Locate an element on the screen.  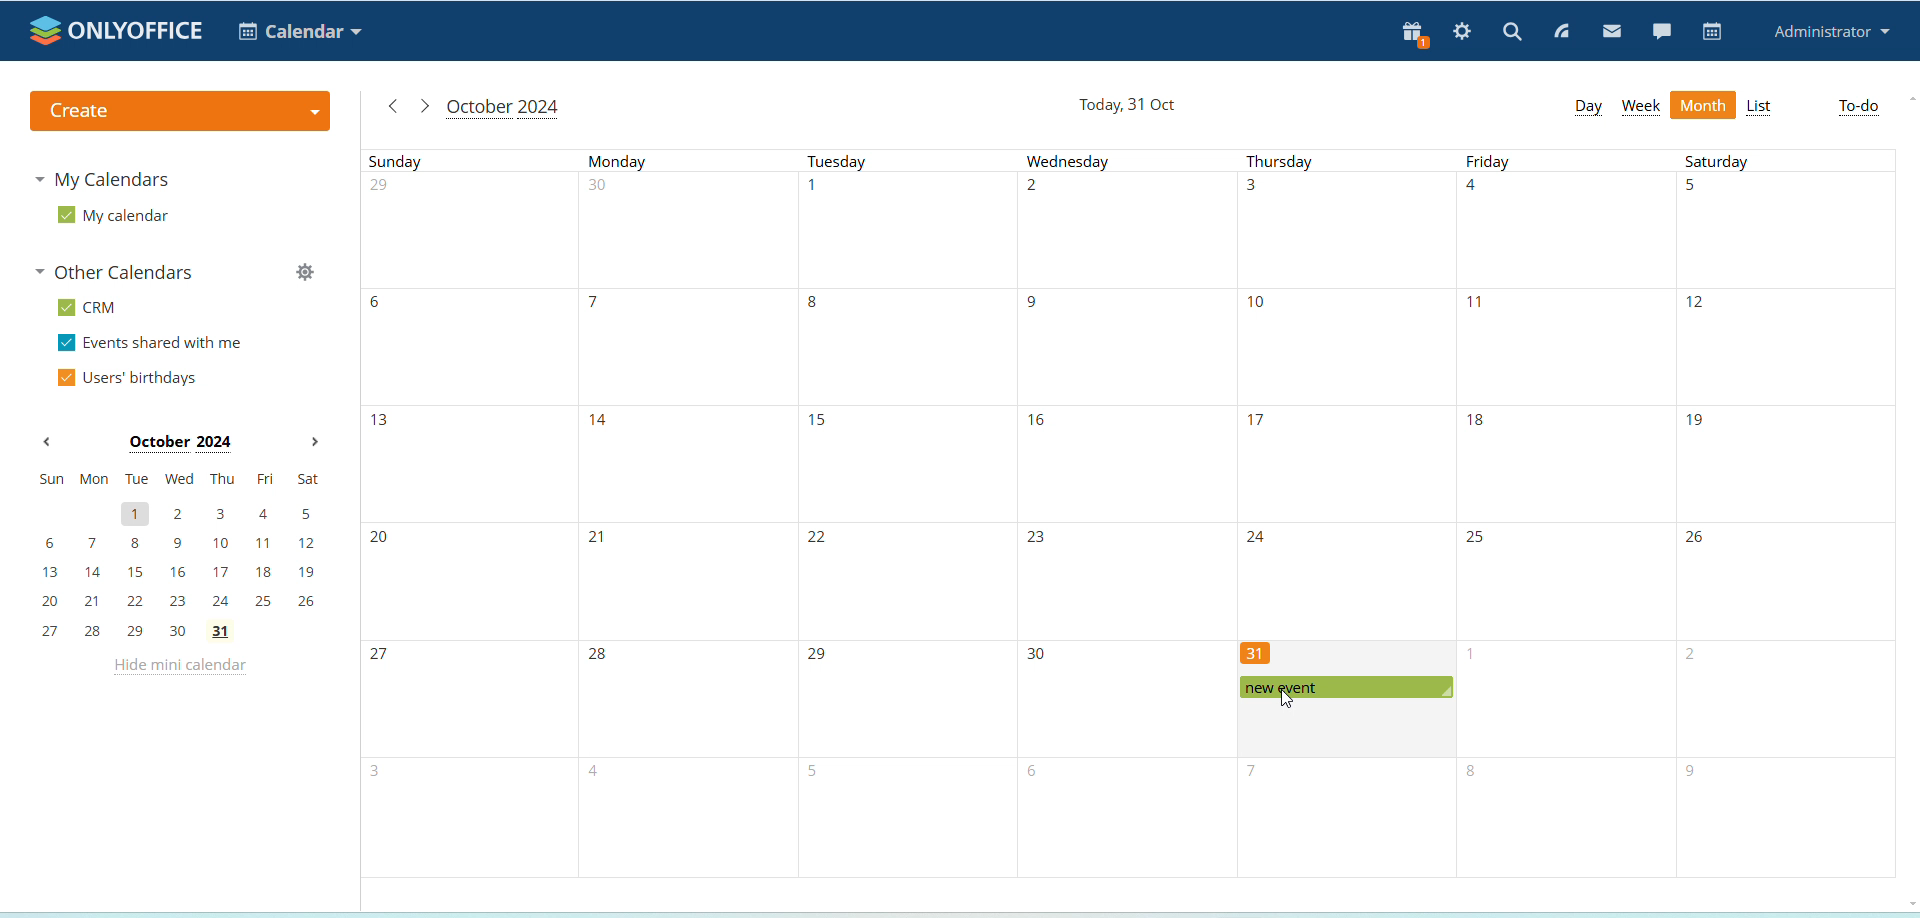
users' birthdays is located at coordinates (126, 379).